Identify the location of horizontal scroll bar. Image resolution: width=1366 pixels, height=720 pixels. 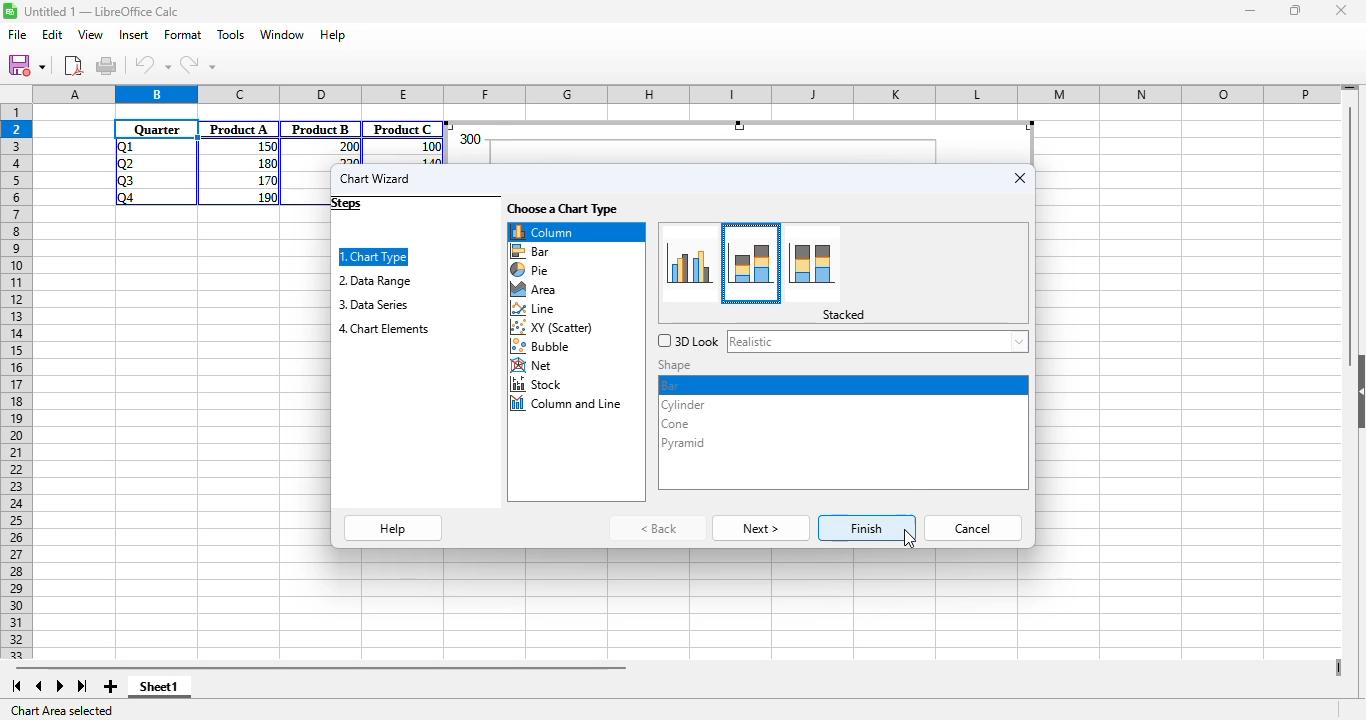
(320, 667).